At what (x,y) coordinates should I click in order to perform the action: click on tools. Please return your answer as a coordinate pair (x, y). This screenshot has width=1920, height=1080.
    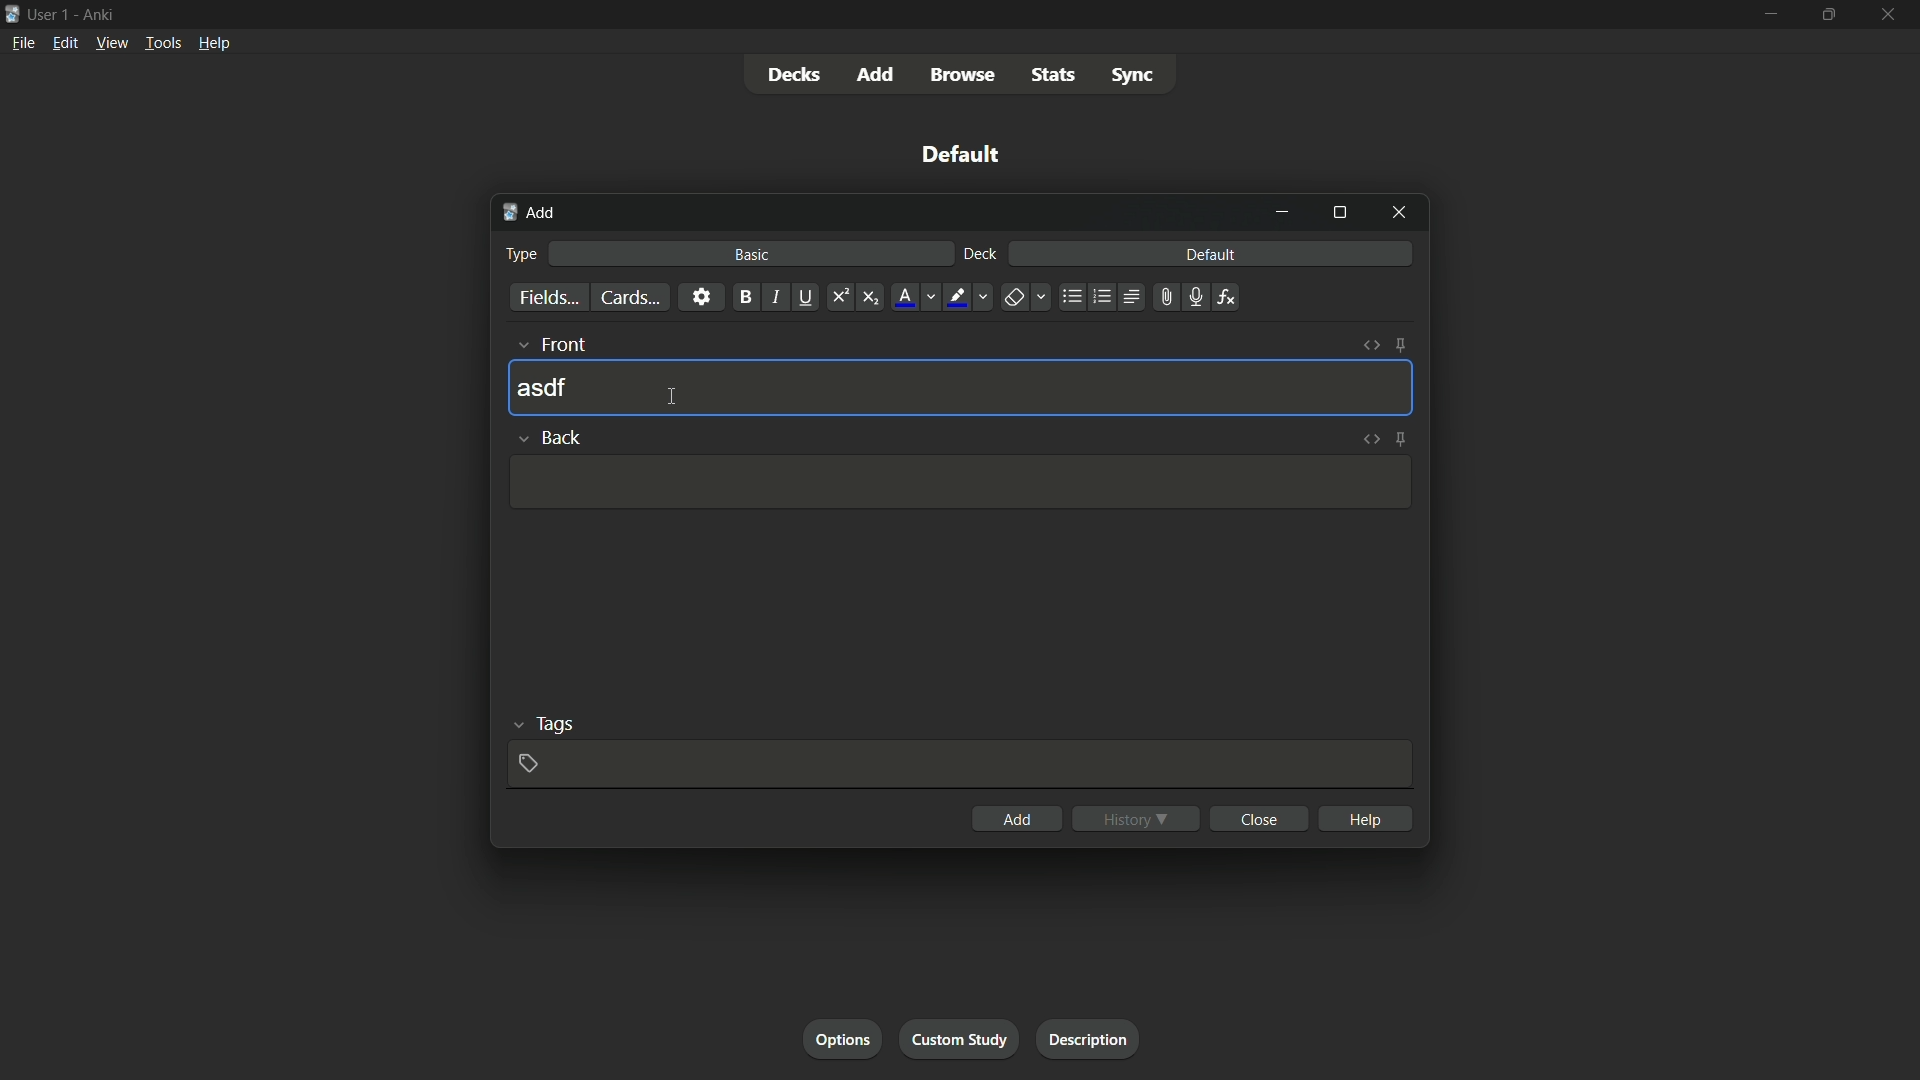
    Looking at the image, I should click on (161, 45).